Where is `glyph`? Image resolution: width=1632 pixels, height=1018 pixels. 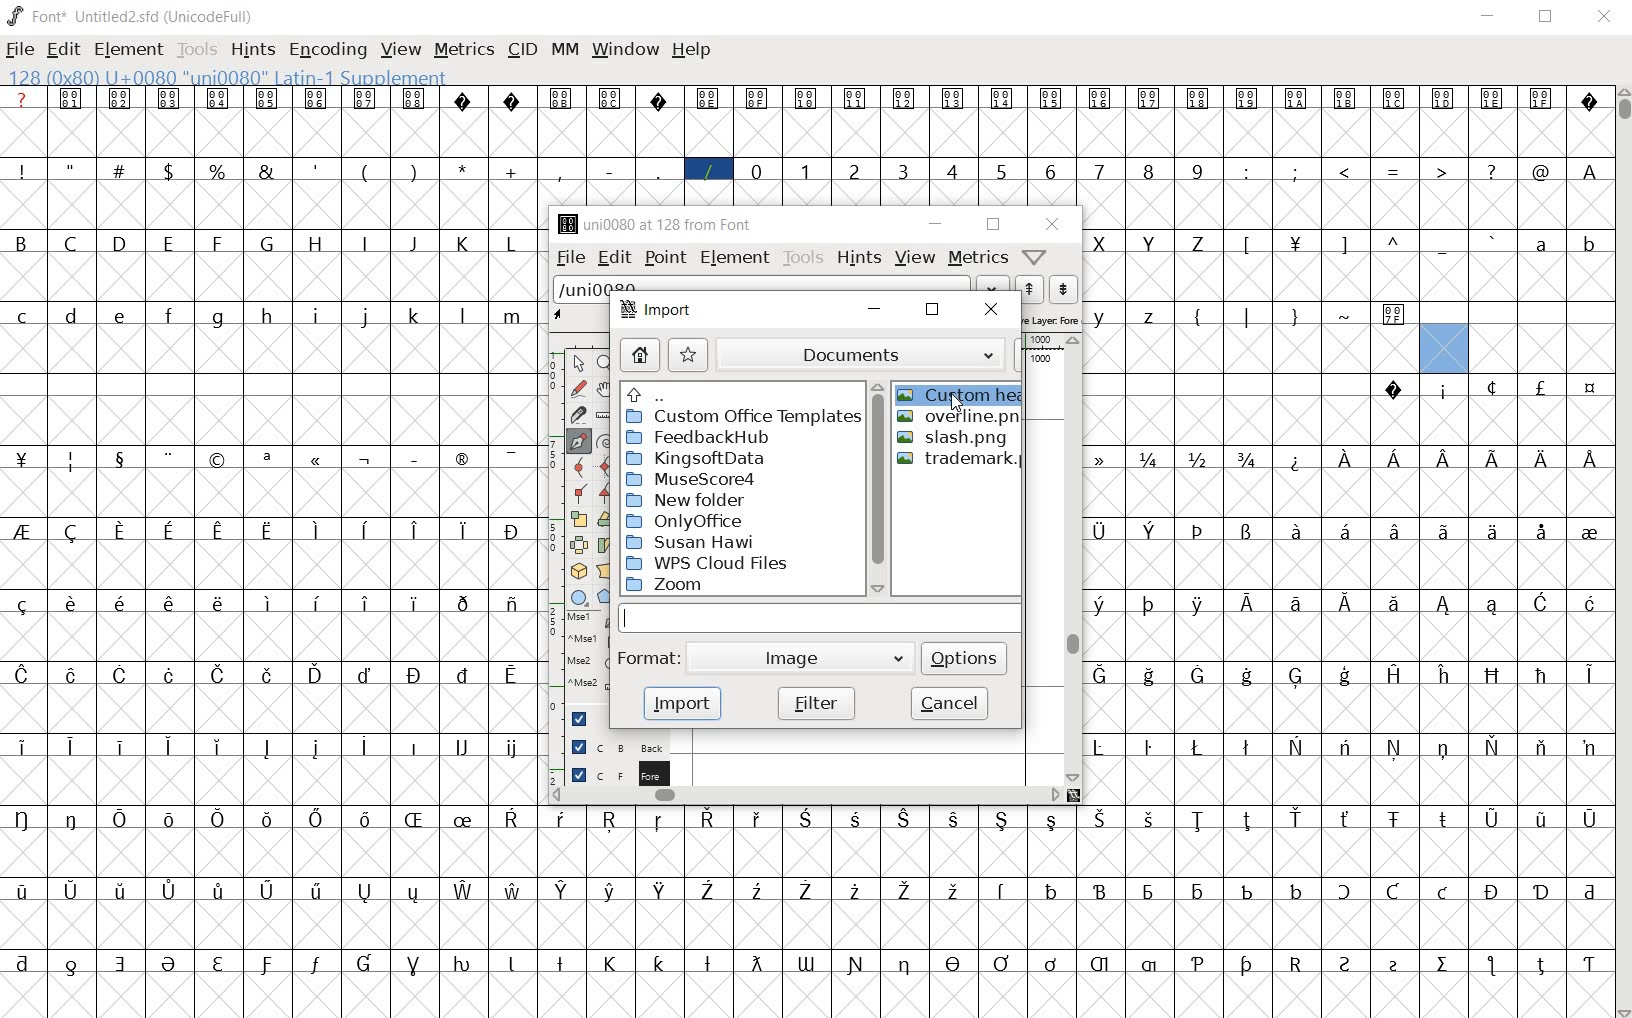 glyph is located at coordinates (1395, 674).